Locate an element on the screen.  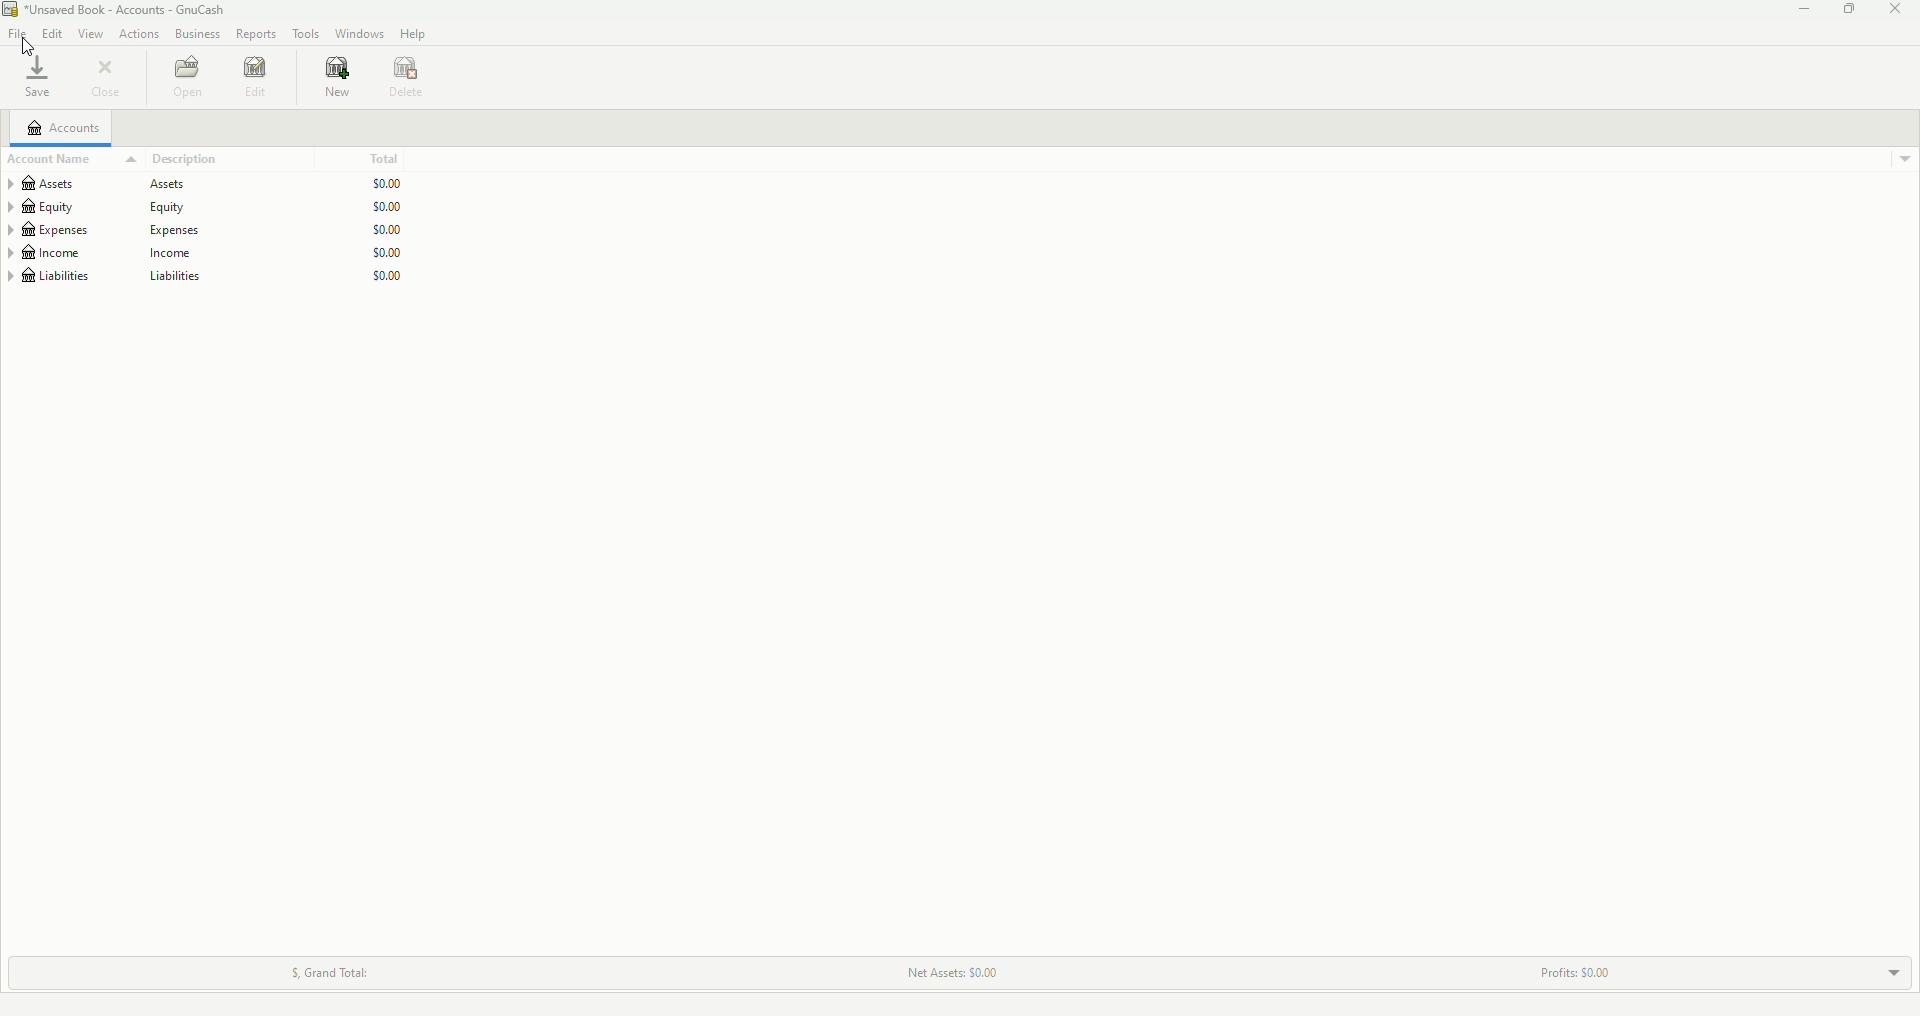
Delete is located at coordinates (412, 79).